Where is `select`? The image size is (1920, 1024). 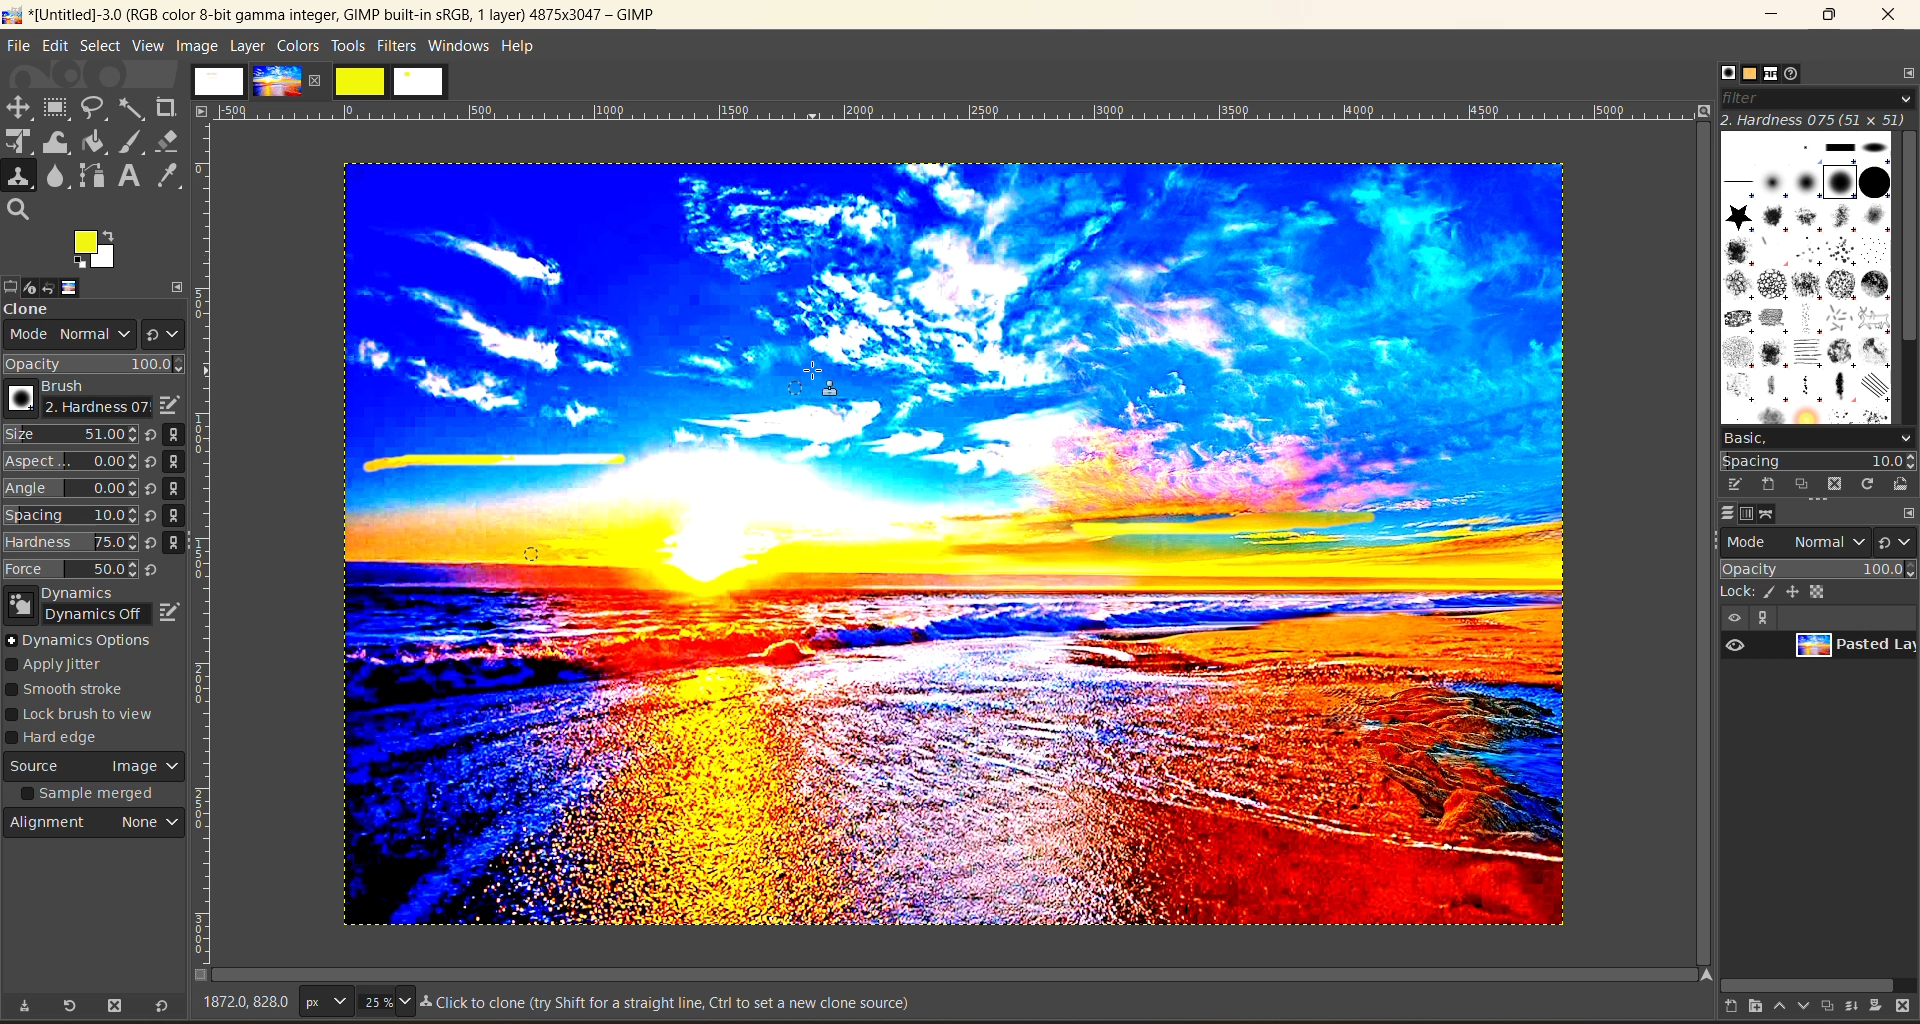 select is located at coordinates (100, 45).